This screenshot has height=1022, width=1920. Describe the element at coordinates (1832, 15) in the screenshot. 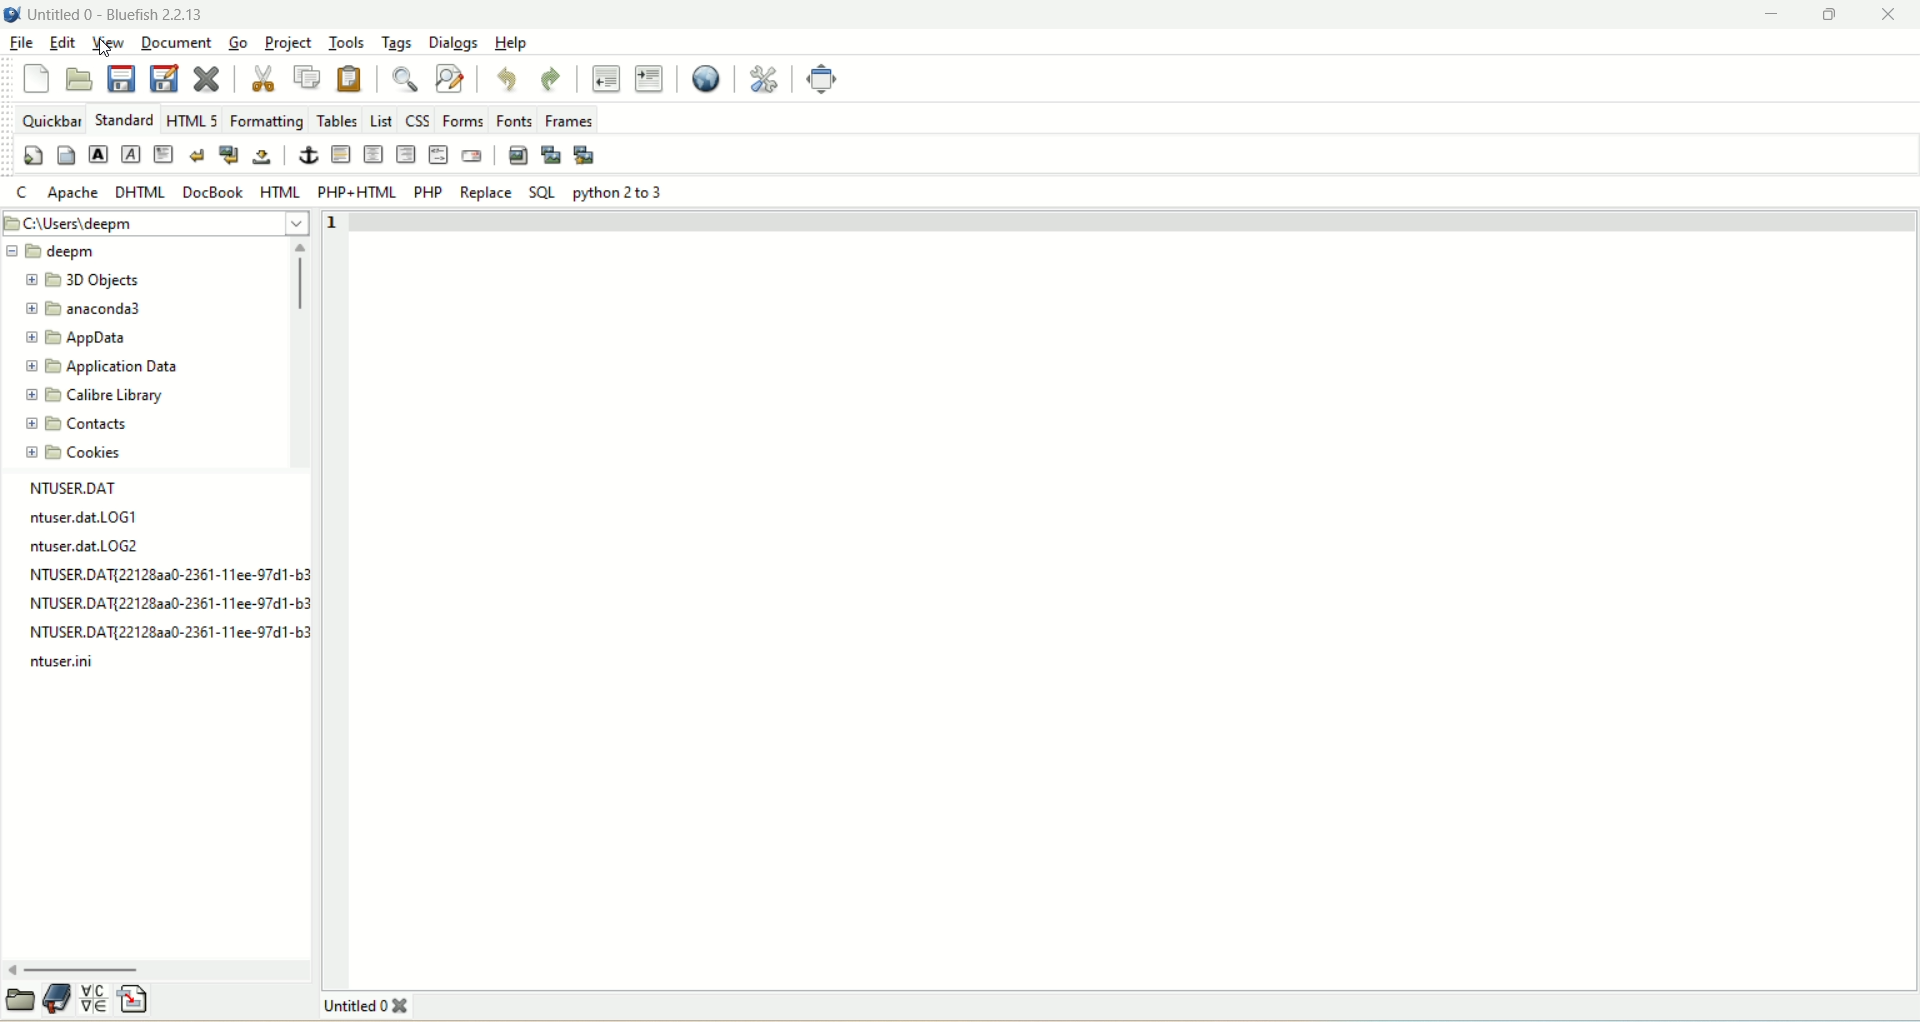

I see `maximize` at that location.